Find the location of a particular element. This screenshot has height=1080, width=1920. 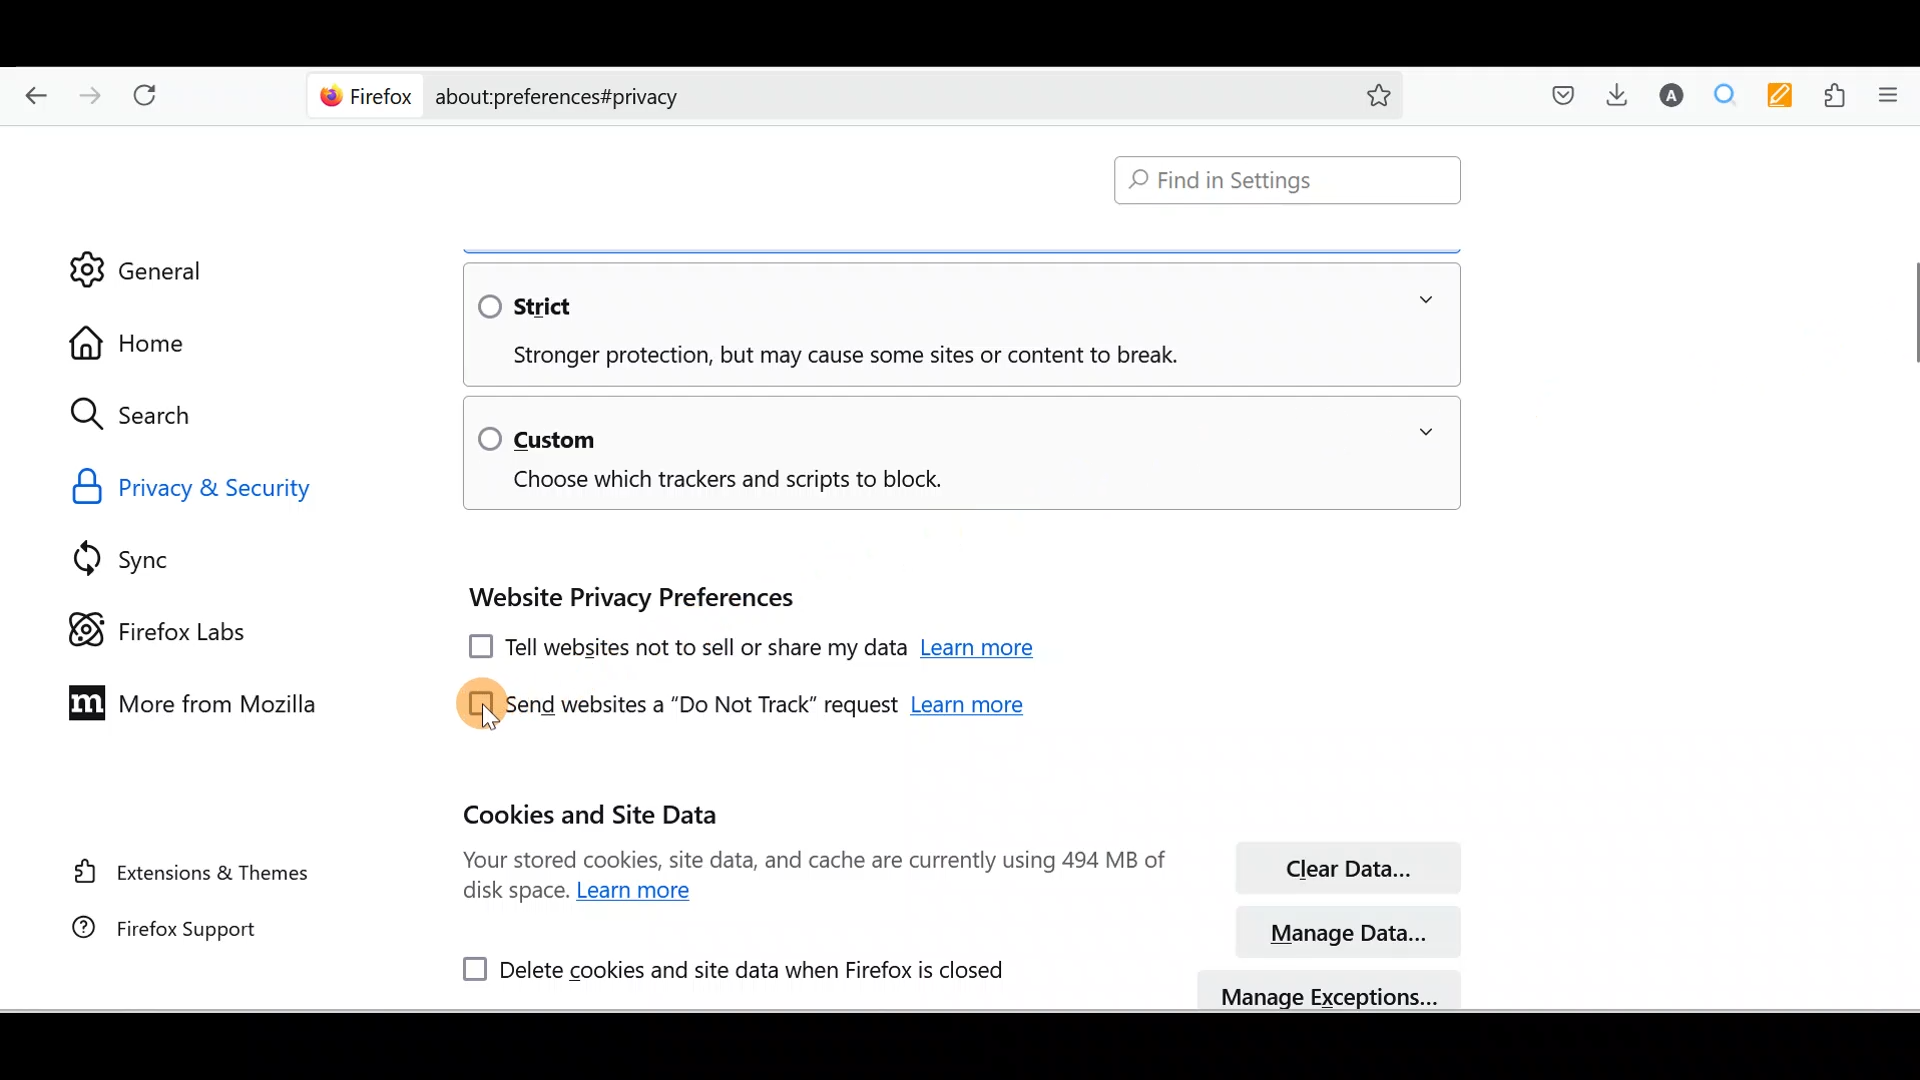

disk space. is located at coordinates (515, 893).